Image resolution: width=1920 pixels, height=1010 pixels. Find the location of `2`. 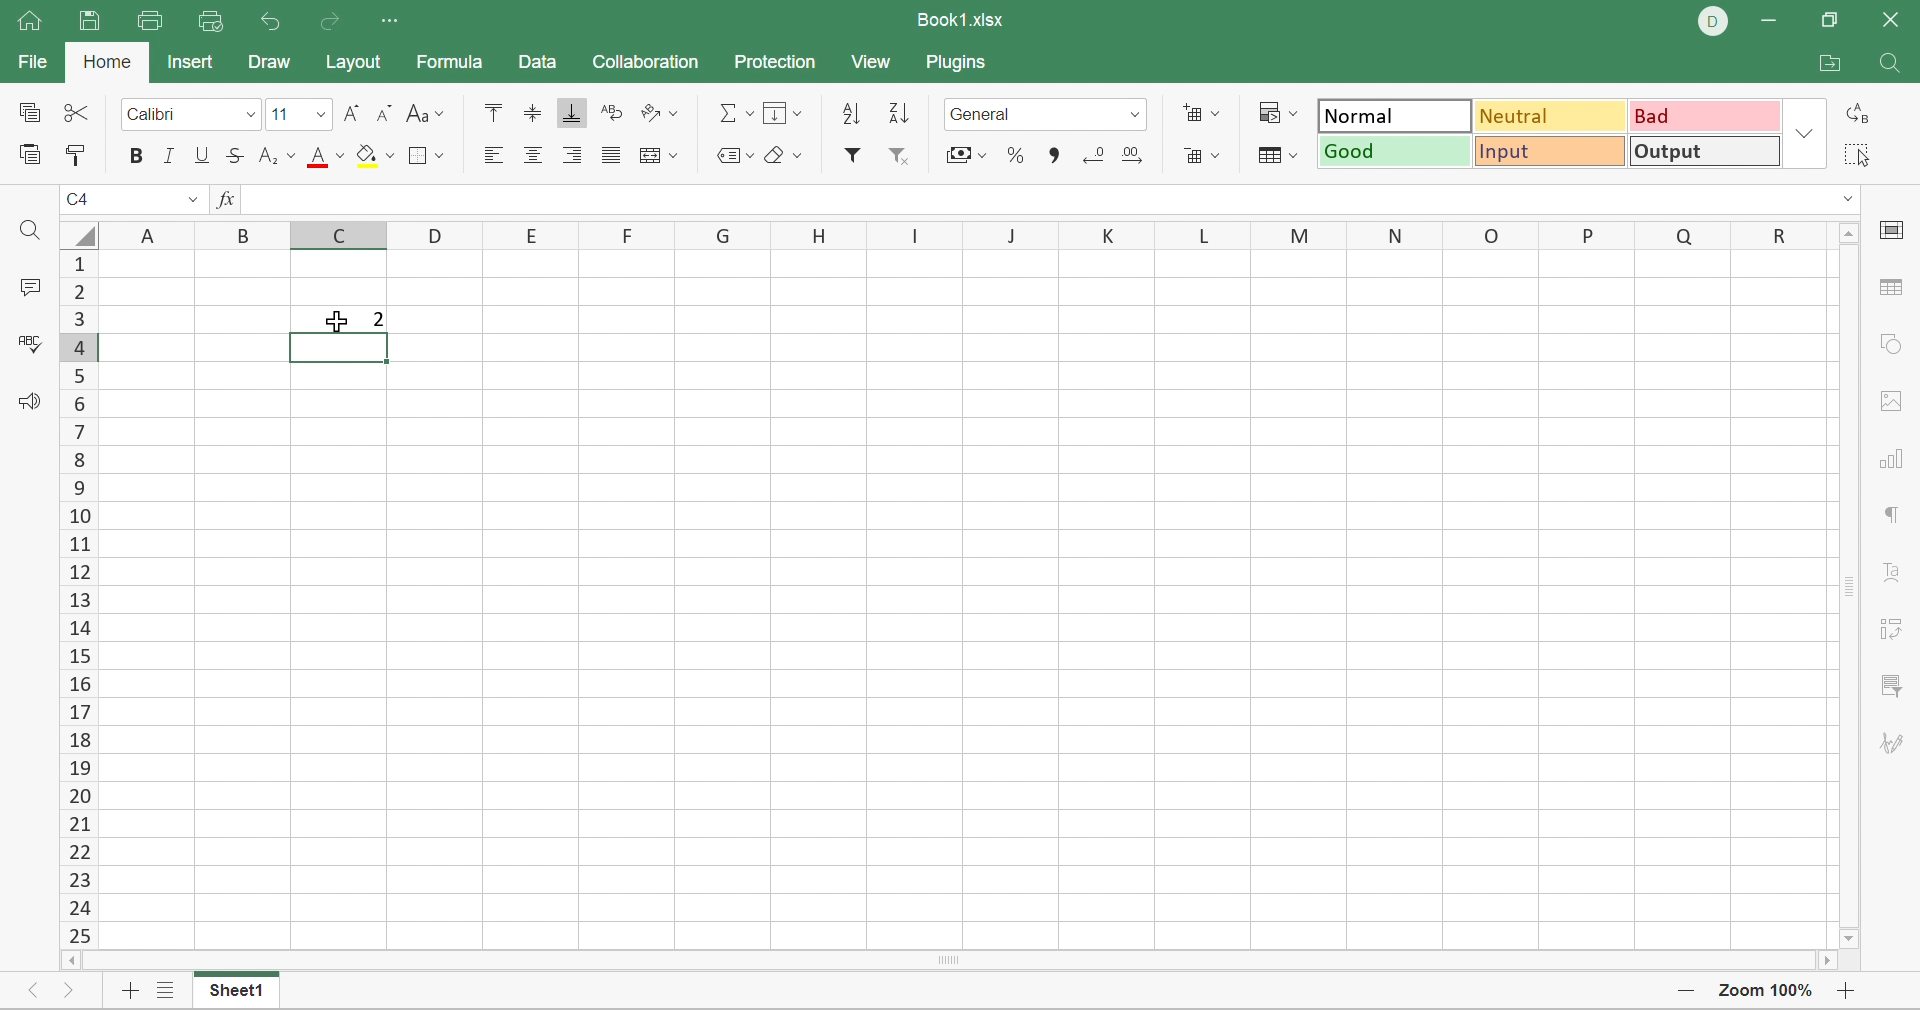

2 is located at coordinates (382, 320).